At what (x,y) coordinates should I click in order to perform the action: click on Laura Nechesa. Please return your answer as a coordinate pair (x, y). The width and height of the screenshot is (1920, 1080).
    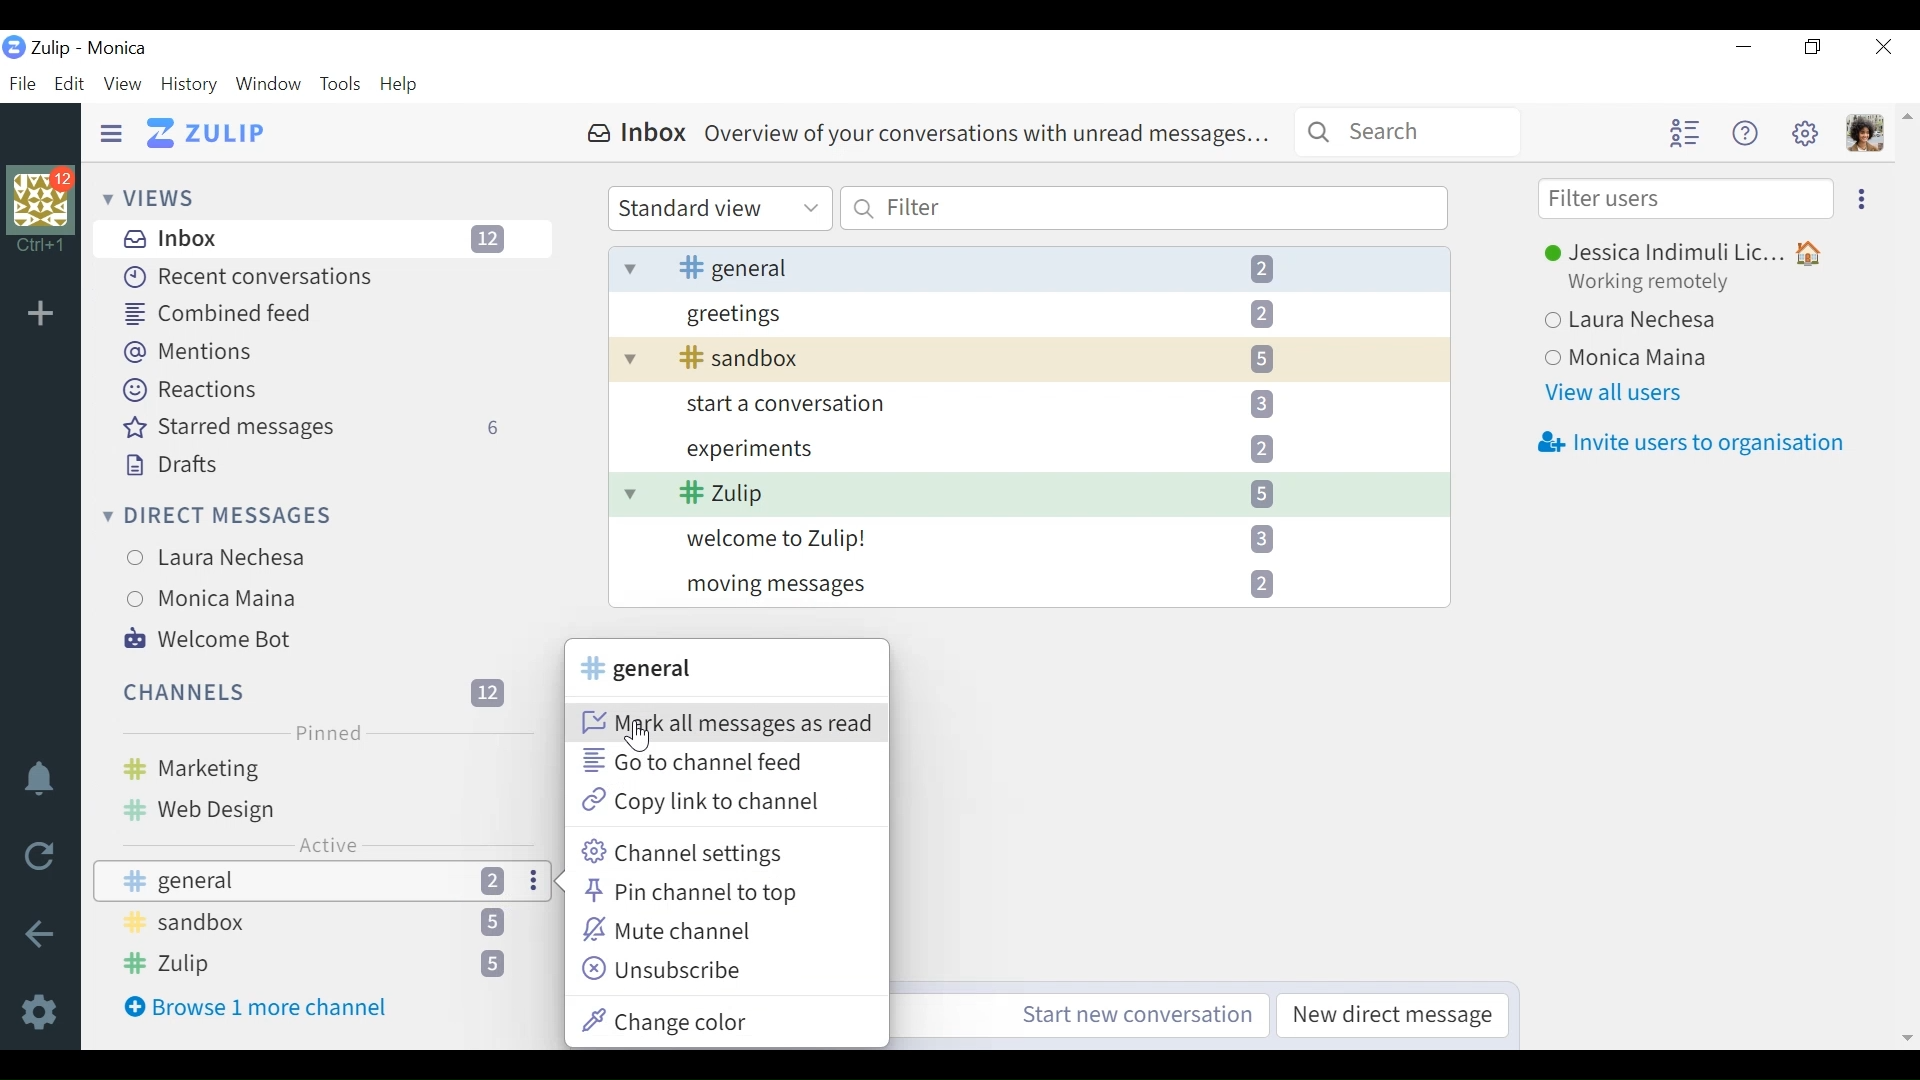
    Looking at the image, I should click on (1683, 323).